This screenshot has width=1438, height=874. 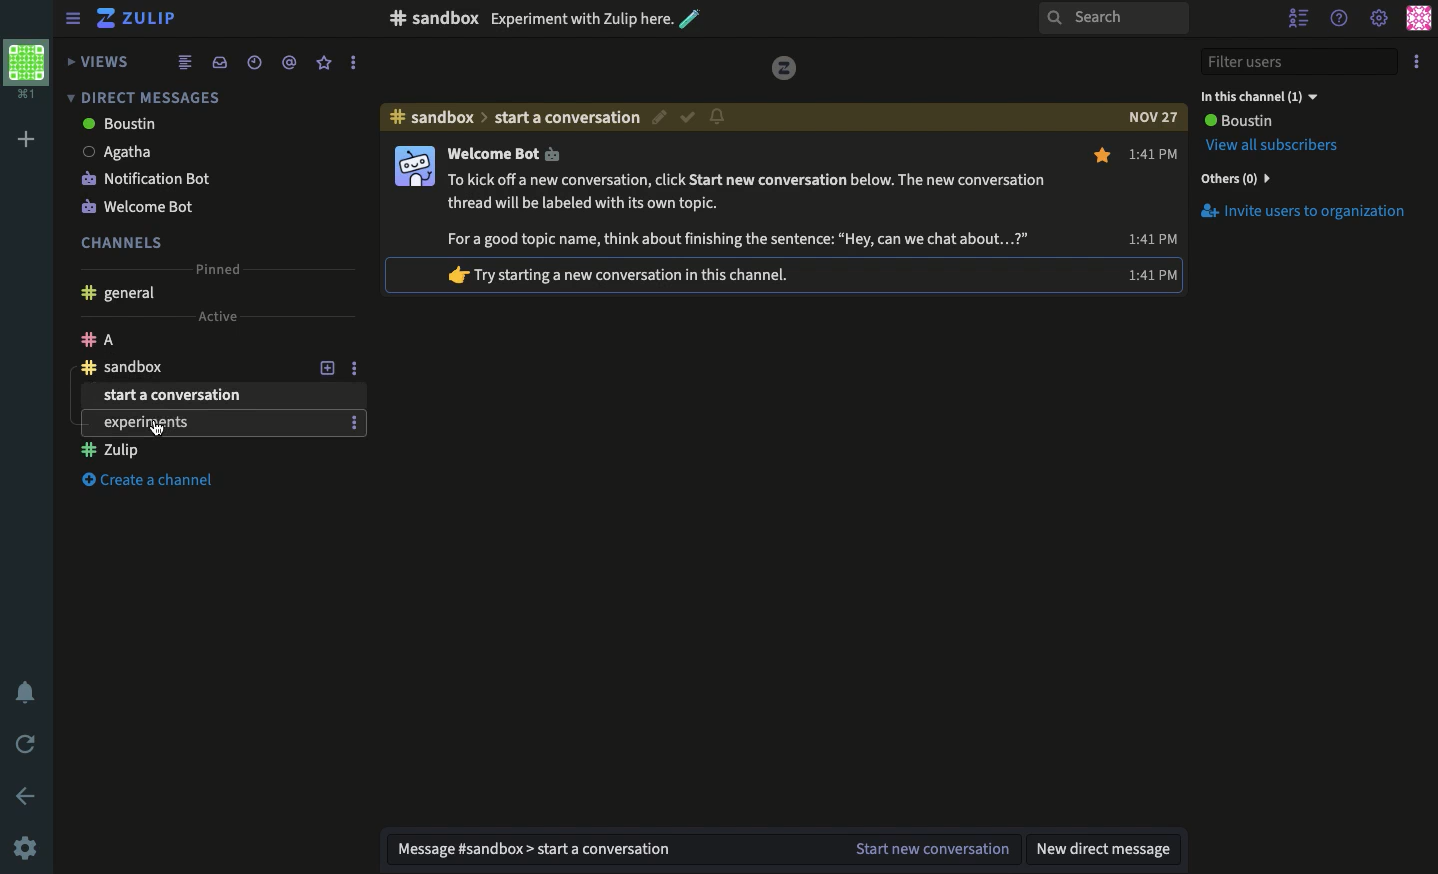 I want to click on Notification bot, so click(x=192, y=177).